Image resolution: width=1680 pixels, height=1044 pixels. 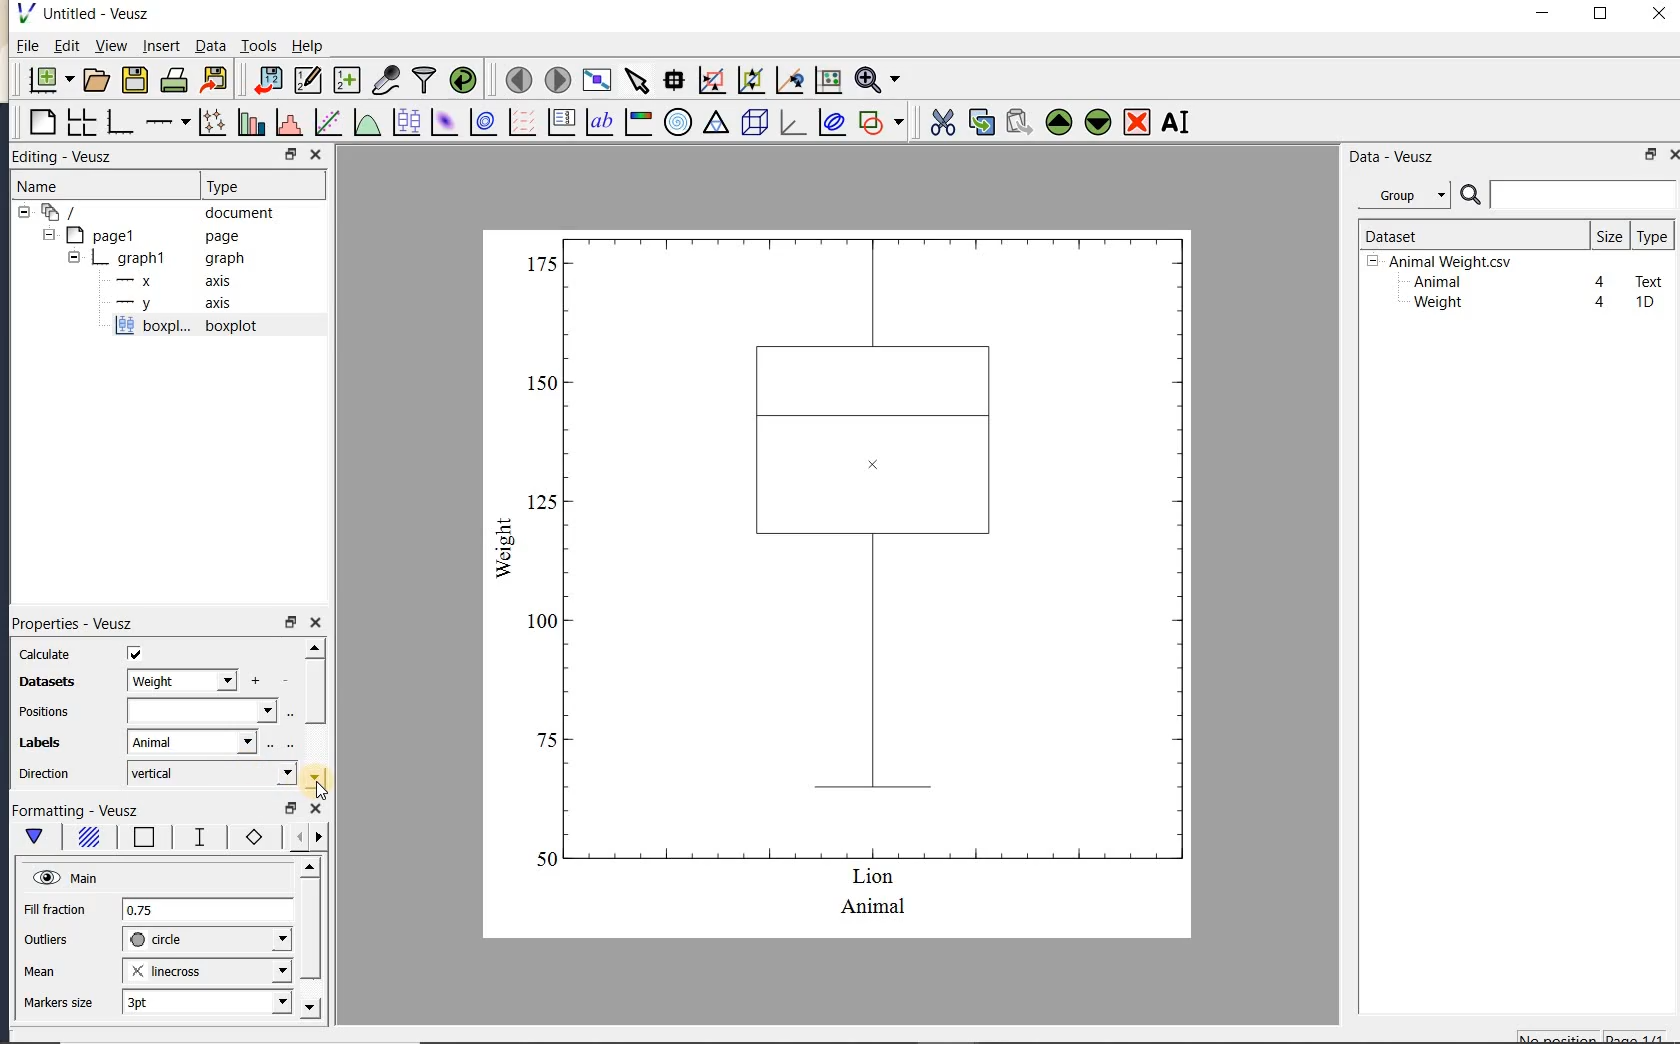 What do you see at coordinates (316, 810) in the screenshot?
I see `close` at bounding box center [316, 810].